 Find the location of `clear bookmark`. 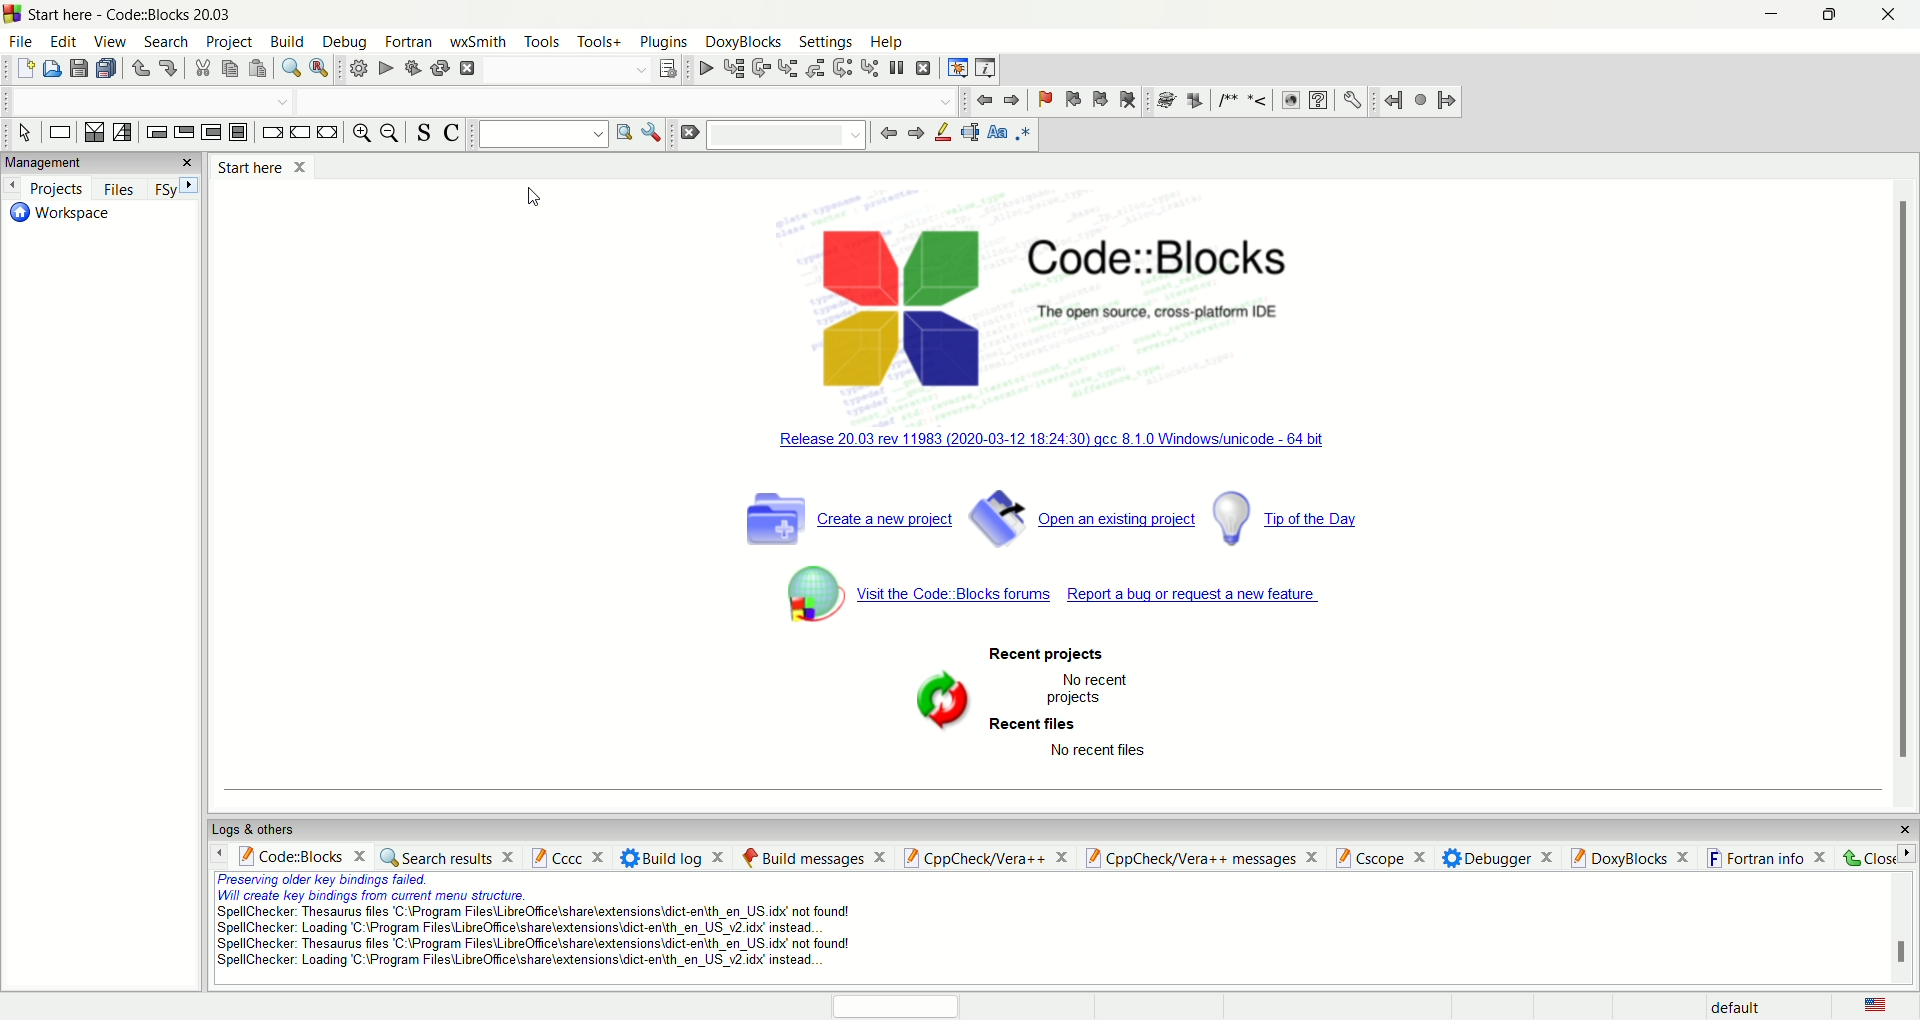

clear bookmark is located at coordinates (1126, 100).